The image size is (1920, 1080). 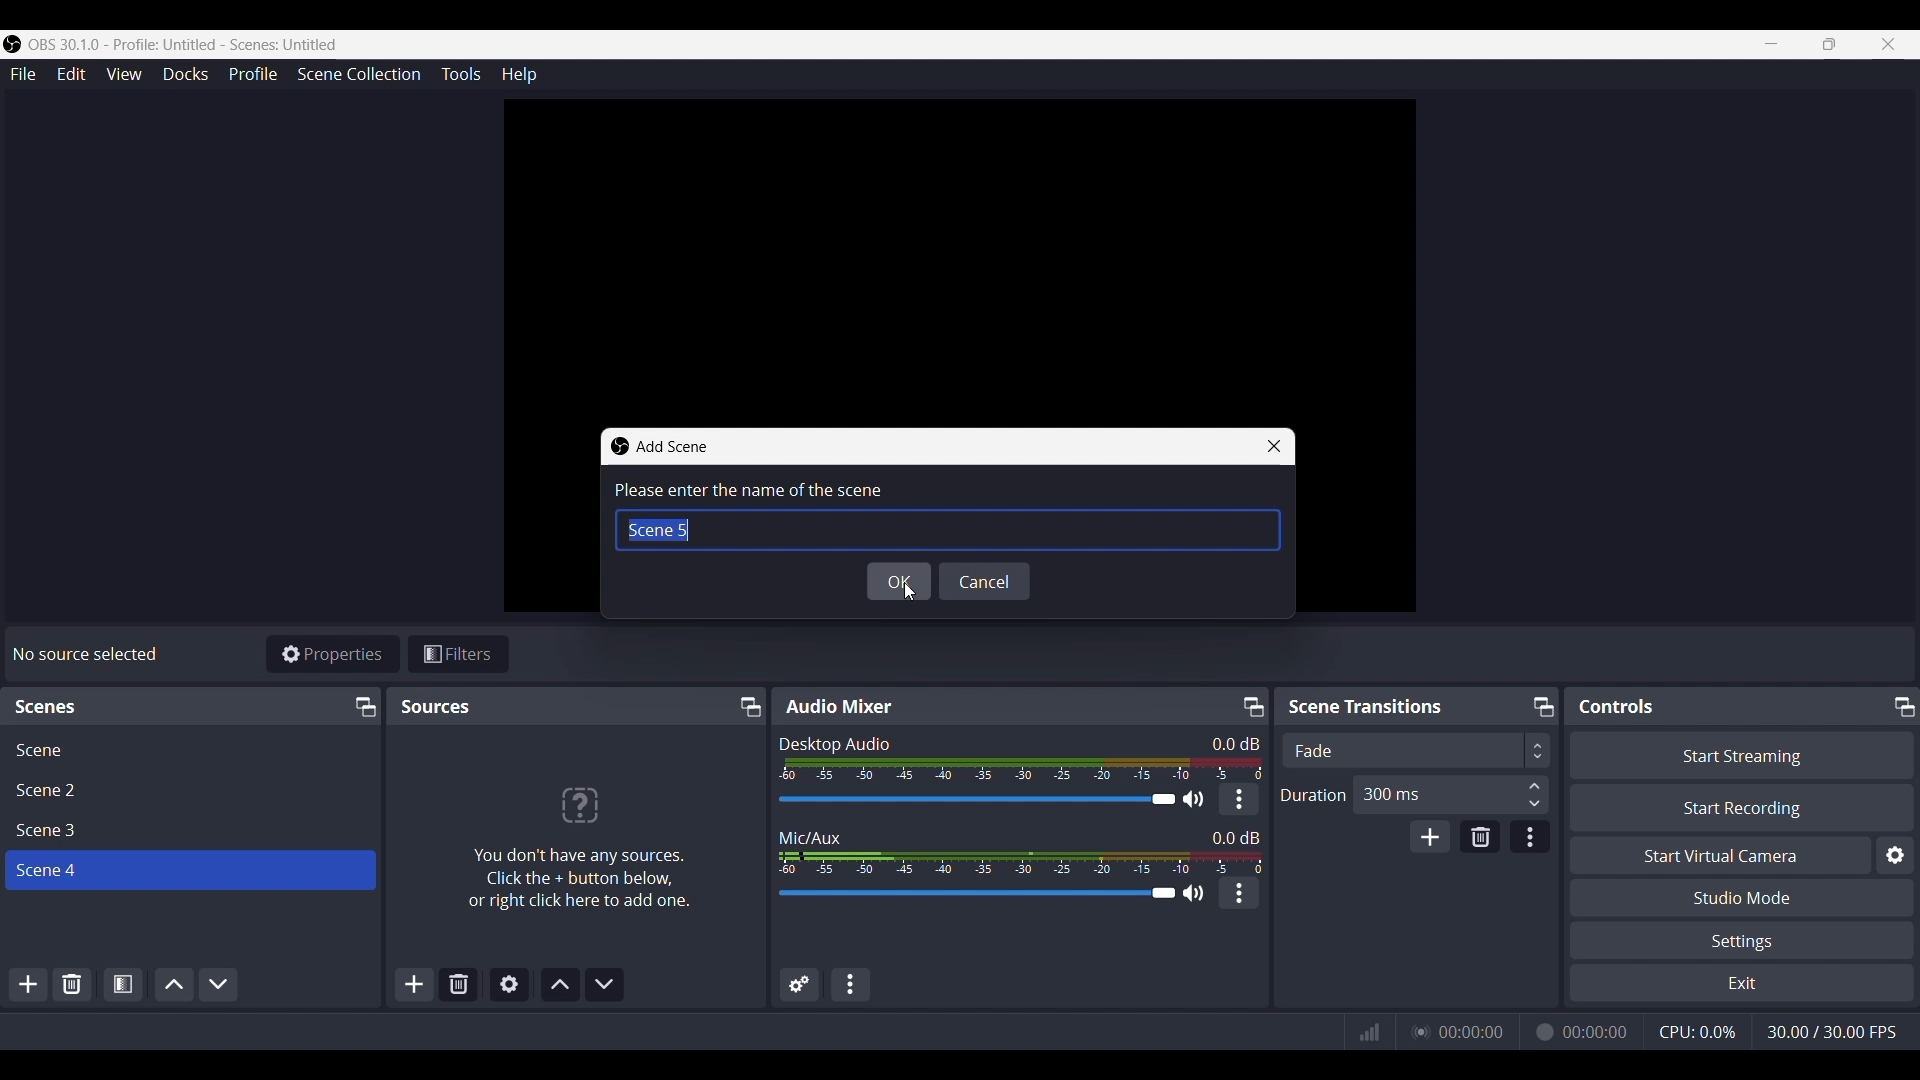 What do you see at coordinates (1419, 1031) in the screenshot?
I see `Streaming` at bounding box center [1419, 1031].